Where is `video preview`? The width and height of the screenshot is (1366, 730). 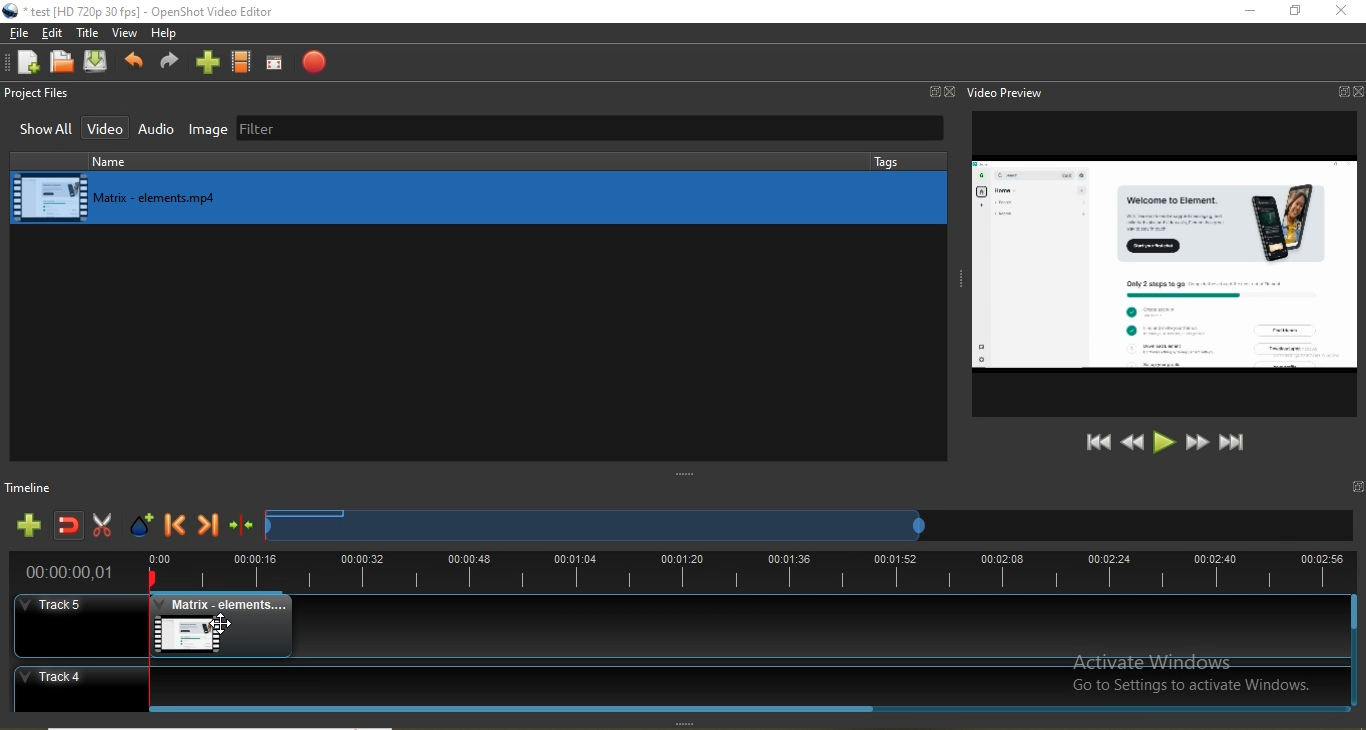
video preview is located at coordinates (1169, 260).